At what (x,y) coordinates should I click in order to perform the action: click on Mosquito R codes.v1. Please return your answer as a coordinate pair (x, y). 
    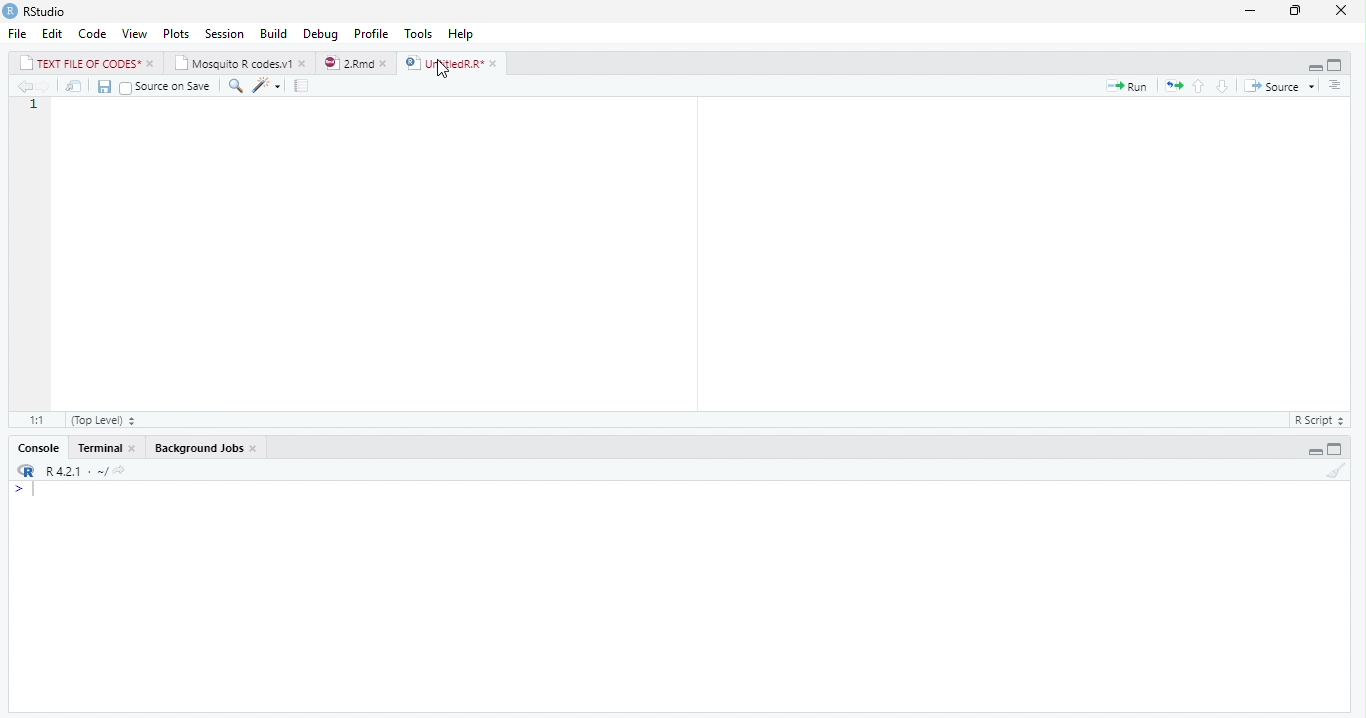
    Looking at the image, I should click on (239, 62).